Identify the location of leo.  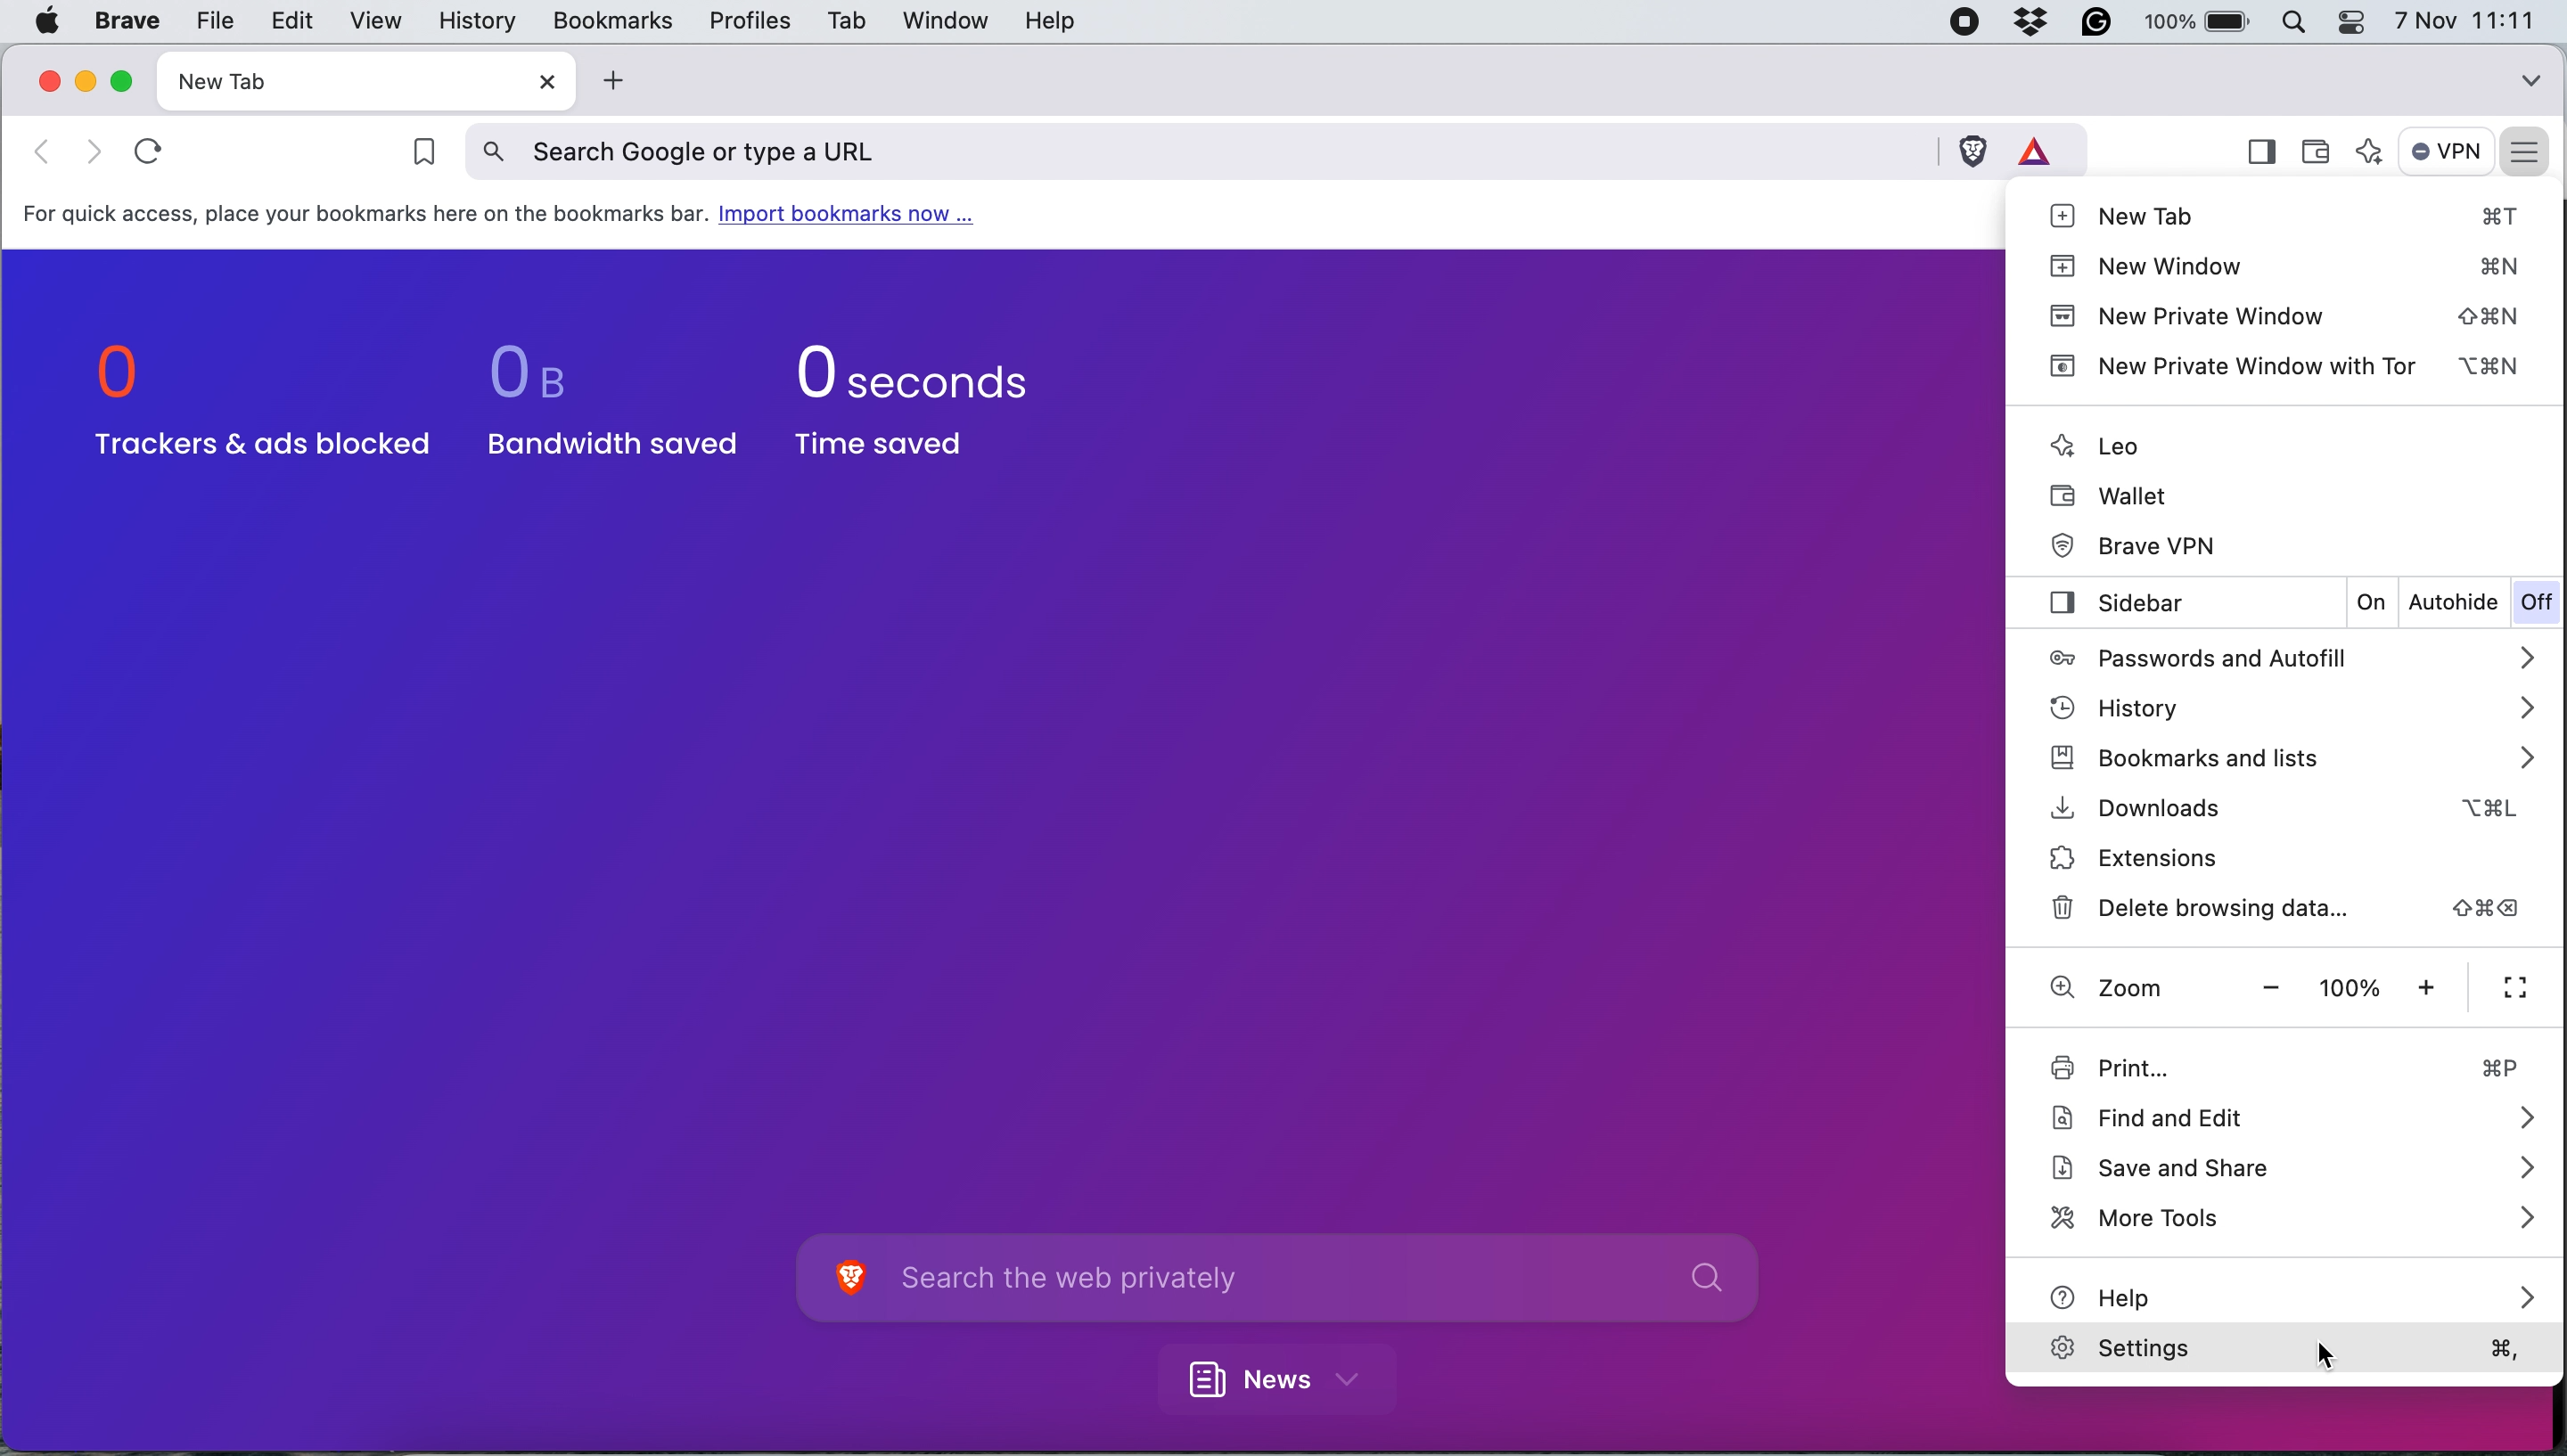
(2100, 444).